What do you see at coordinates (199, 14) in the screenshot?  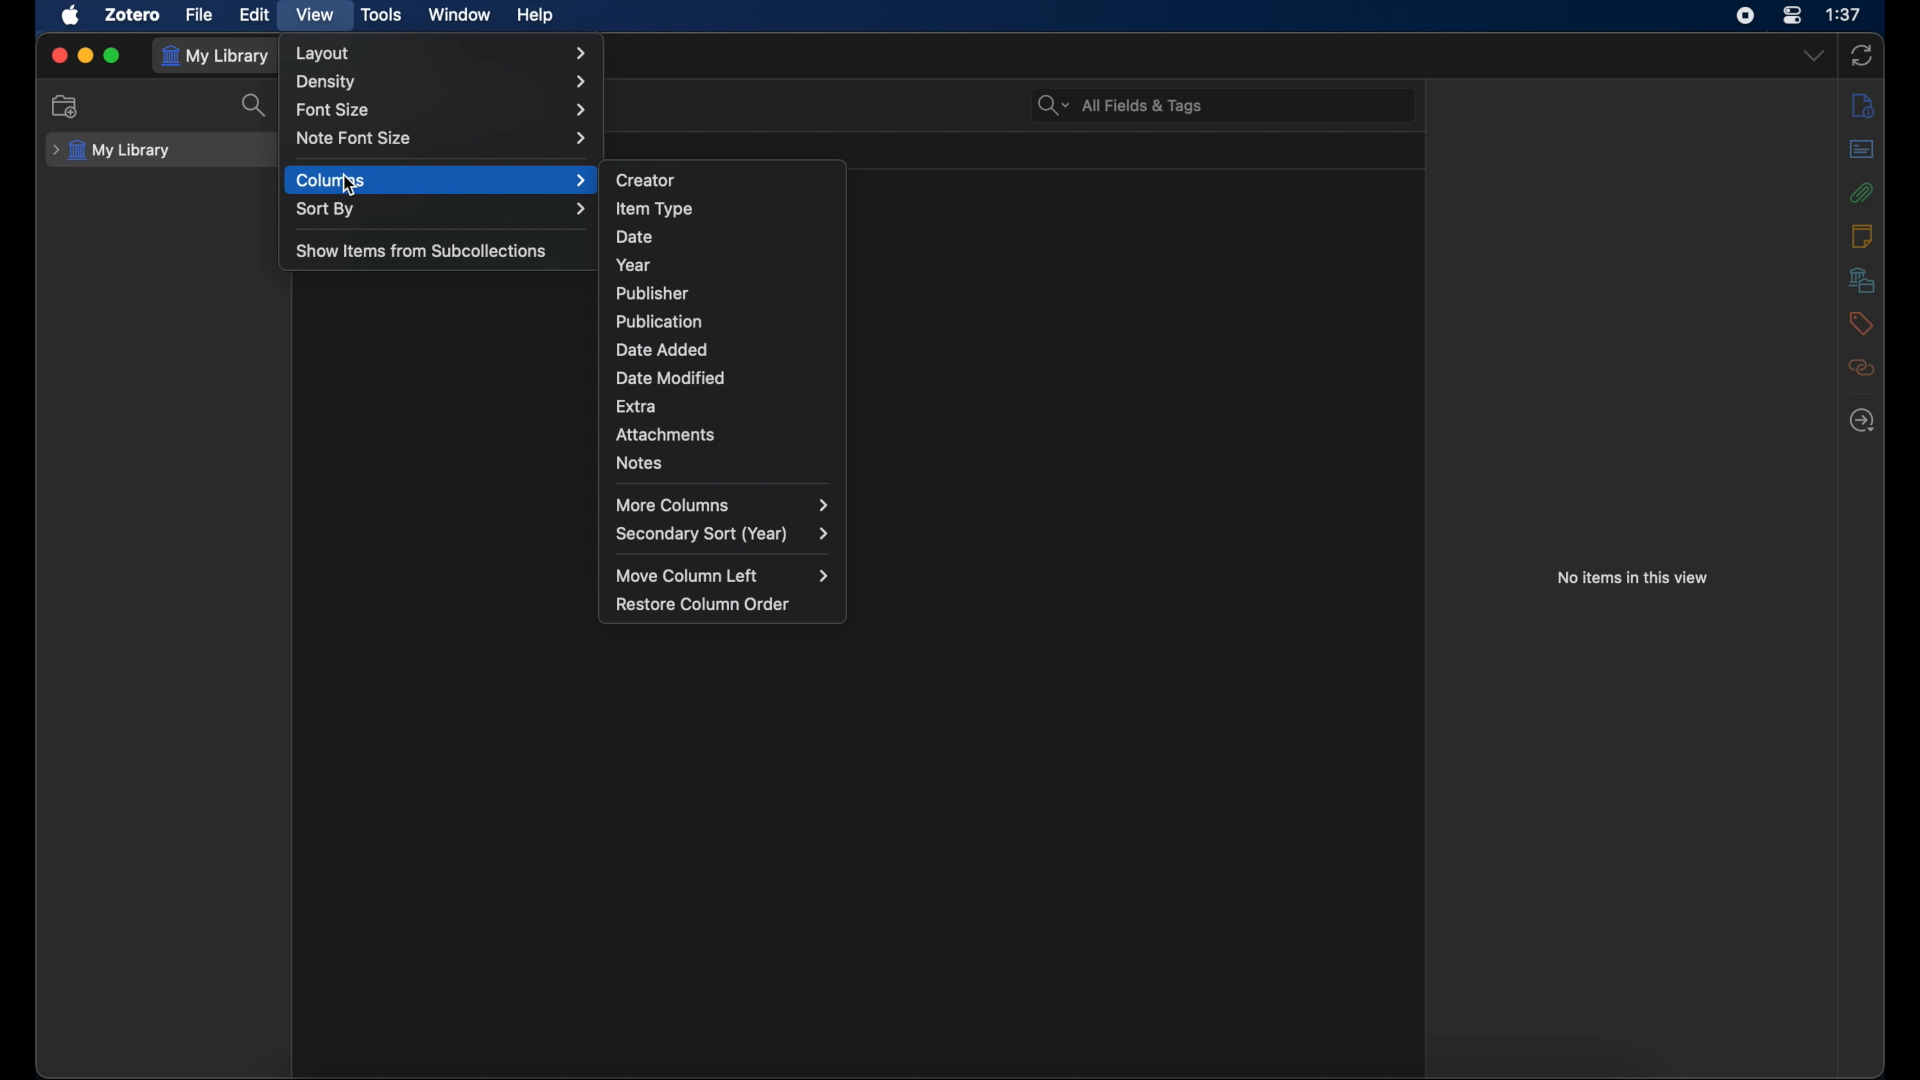 I see `file` at bounding box center [199, 14].